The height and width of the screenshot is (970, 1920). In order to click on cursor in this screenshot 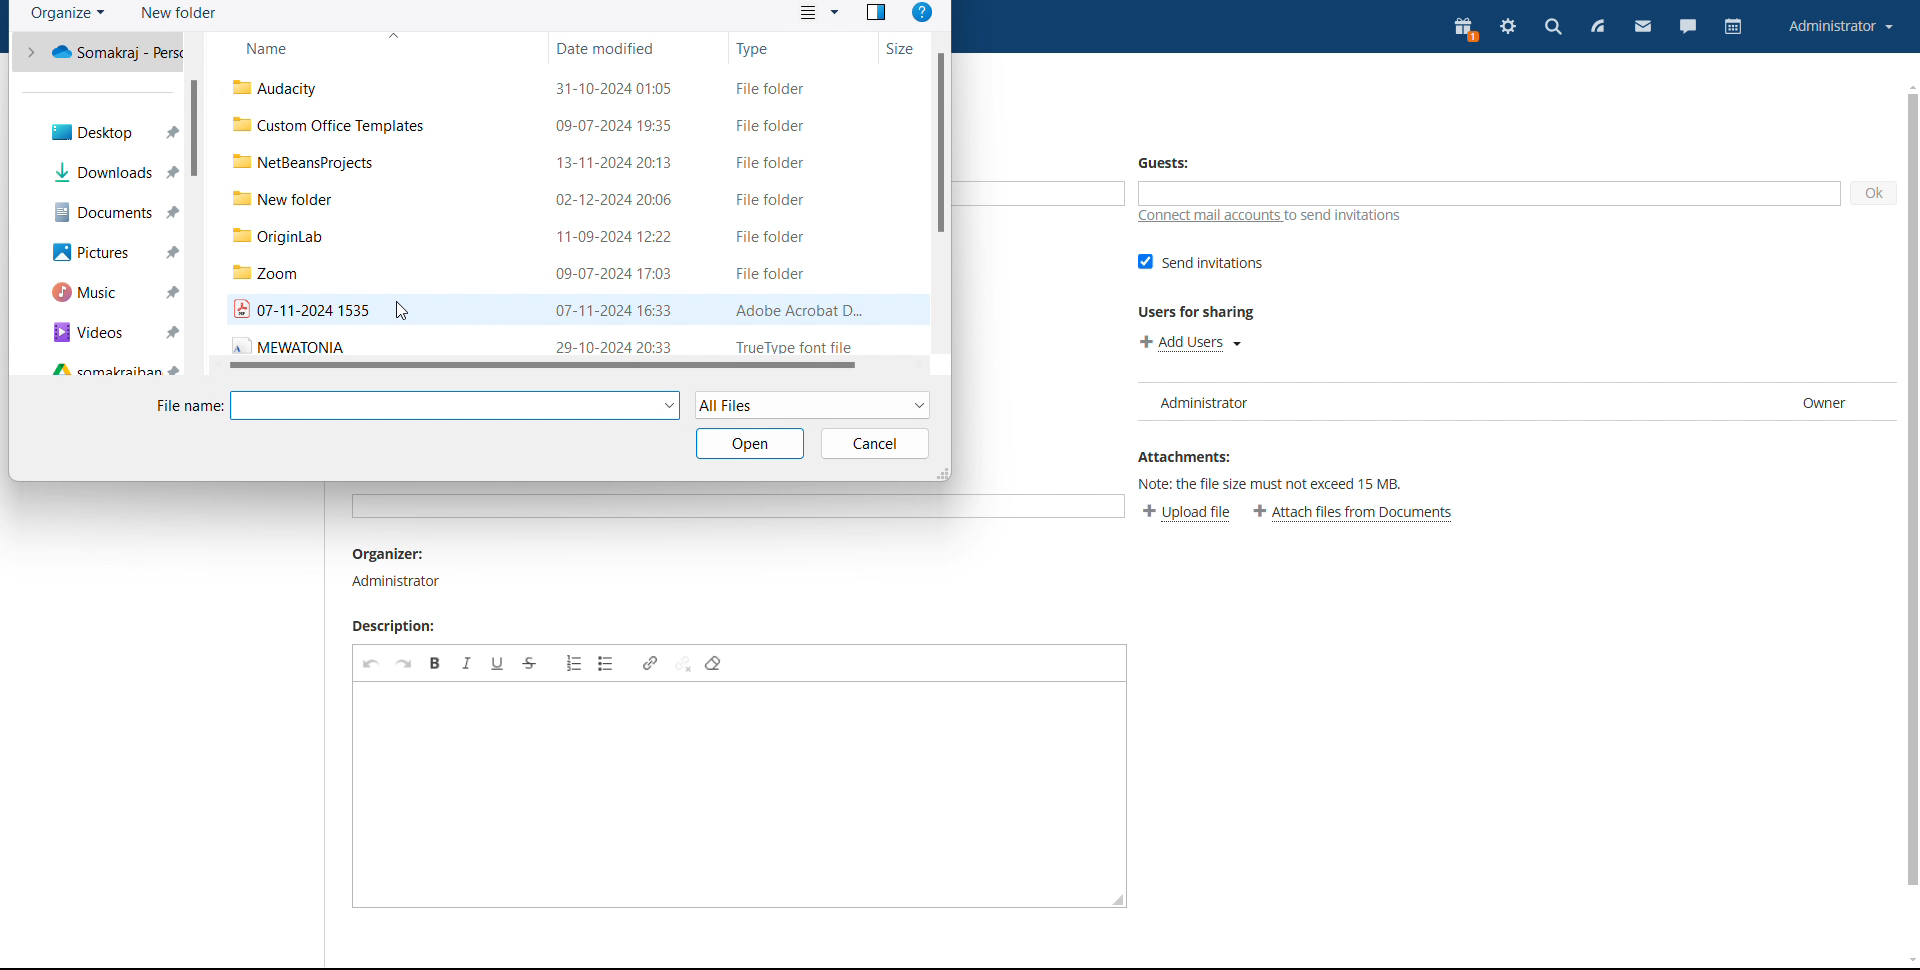, I will do `click(409, 311)`.